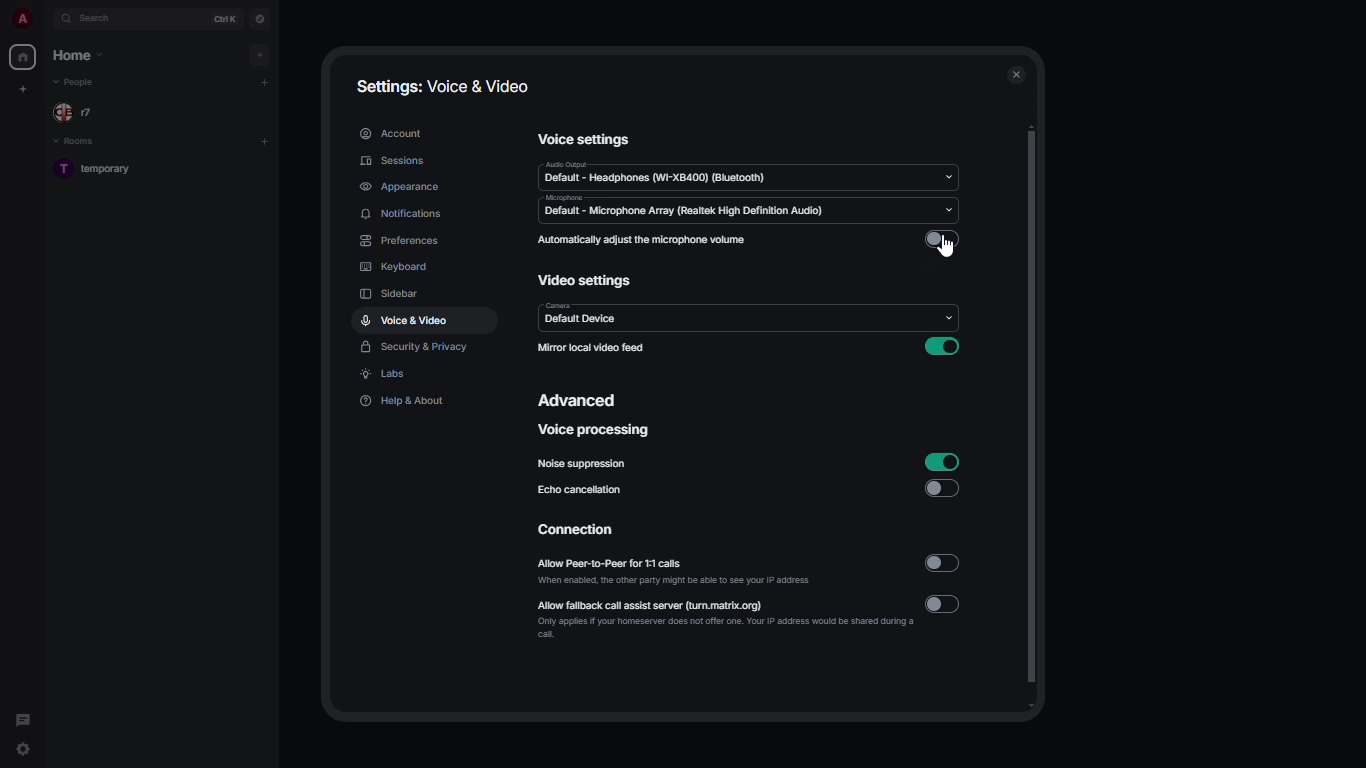 This screenshot has width=1366, height=768. What do you see at coordinates (22, 744) in the screenshot?
I see `quick settings` at bounding box center [22, 744].